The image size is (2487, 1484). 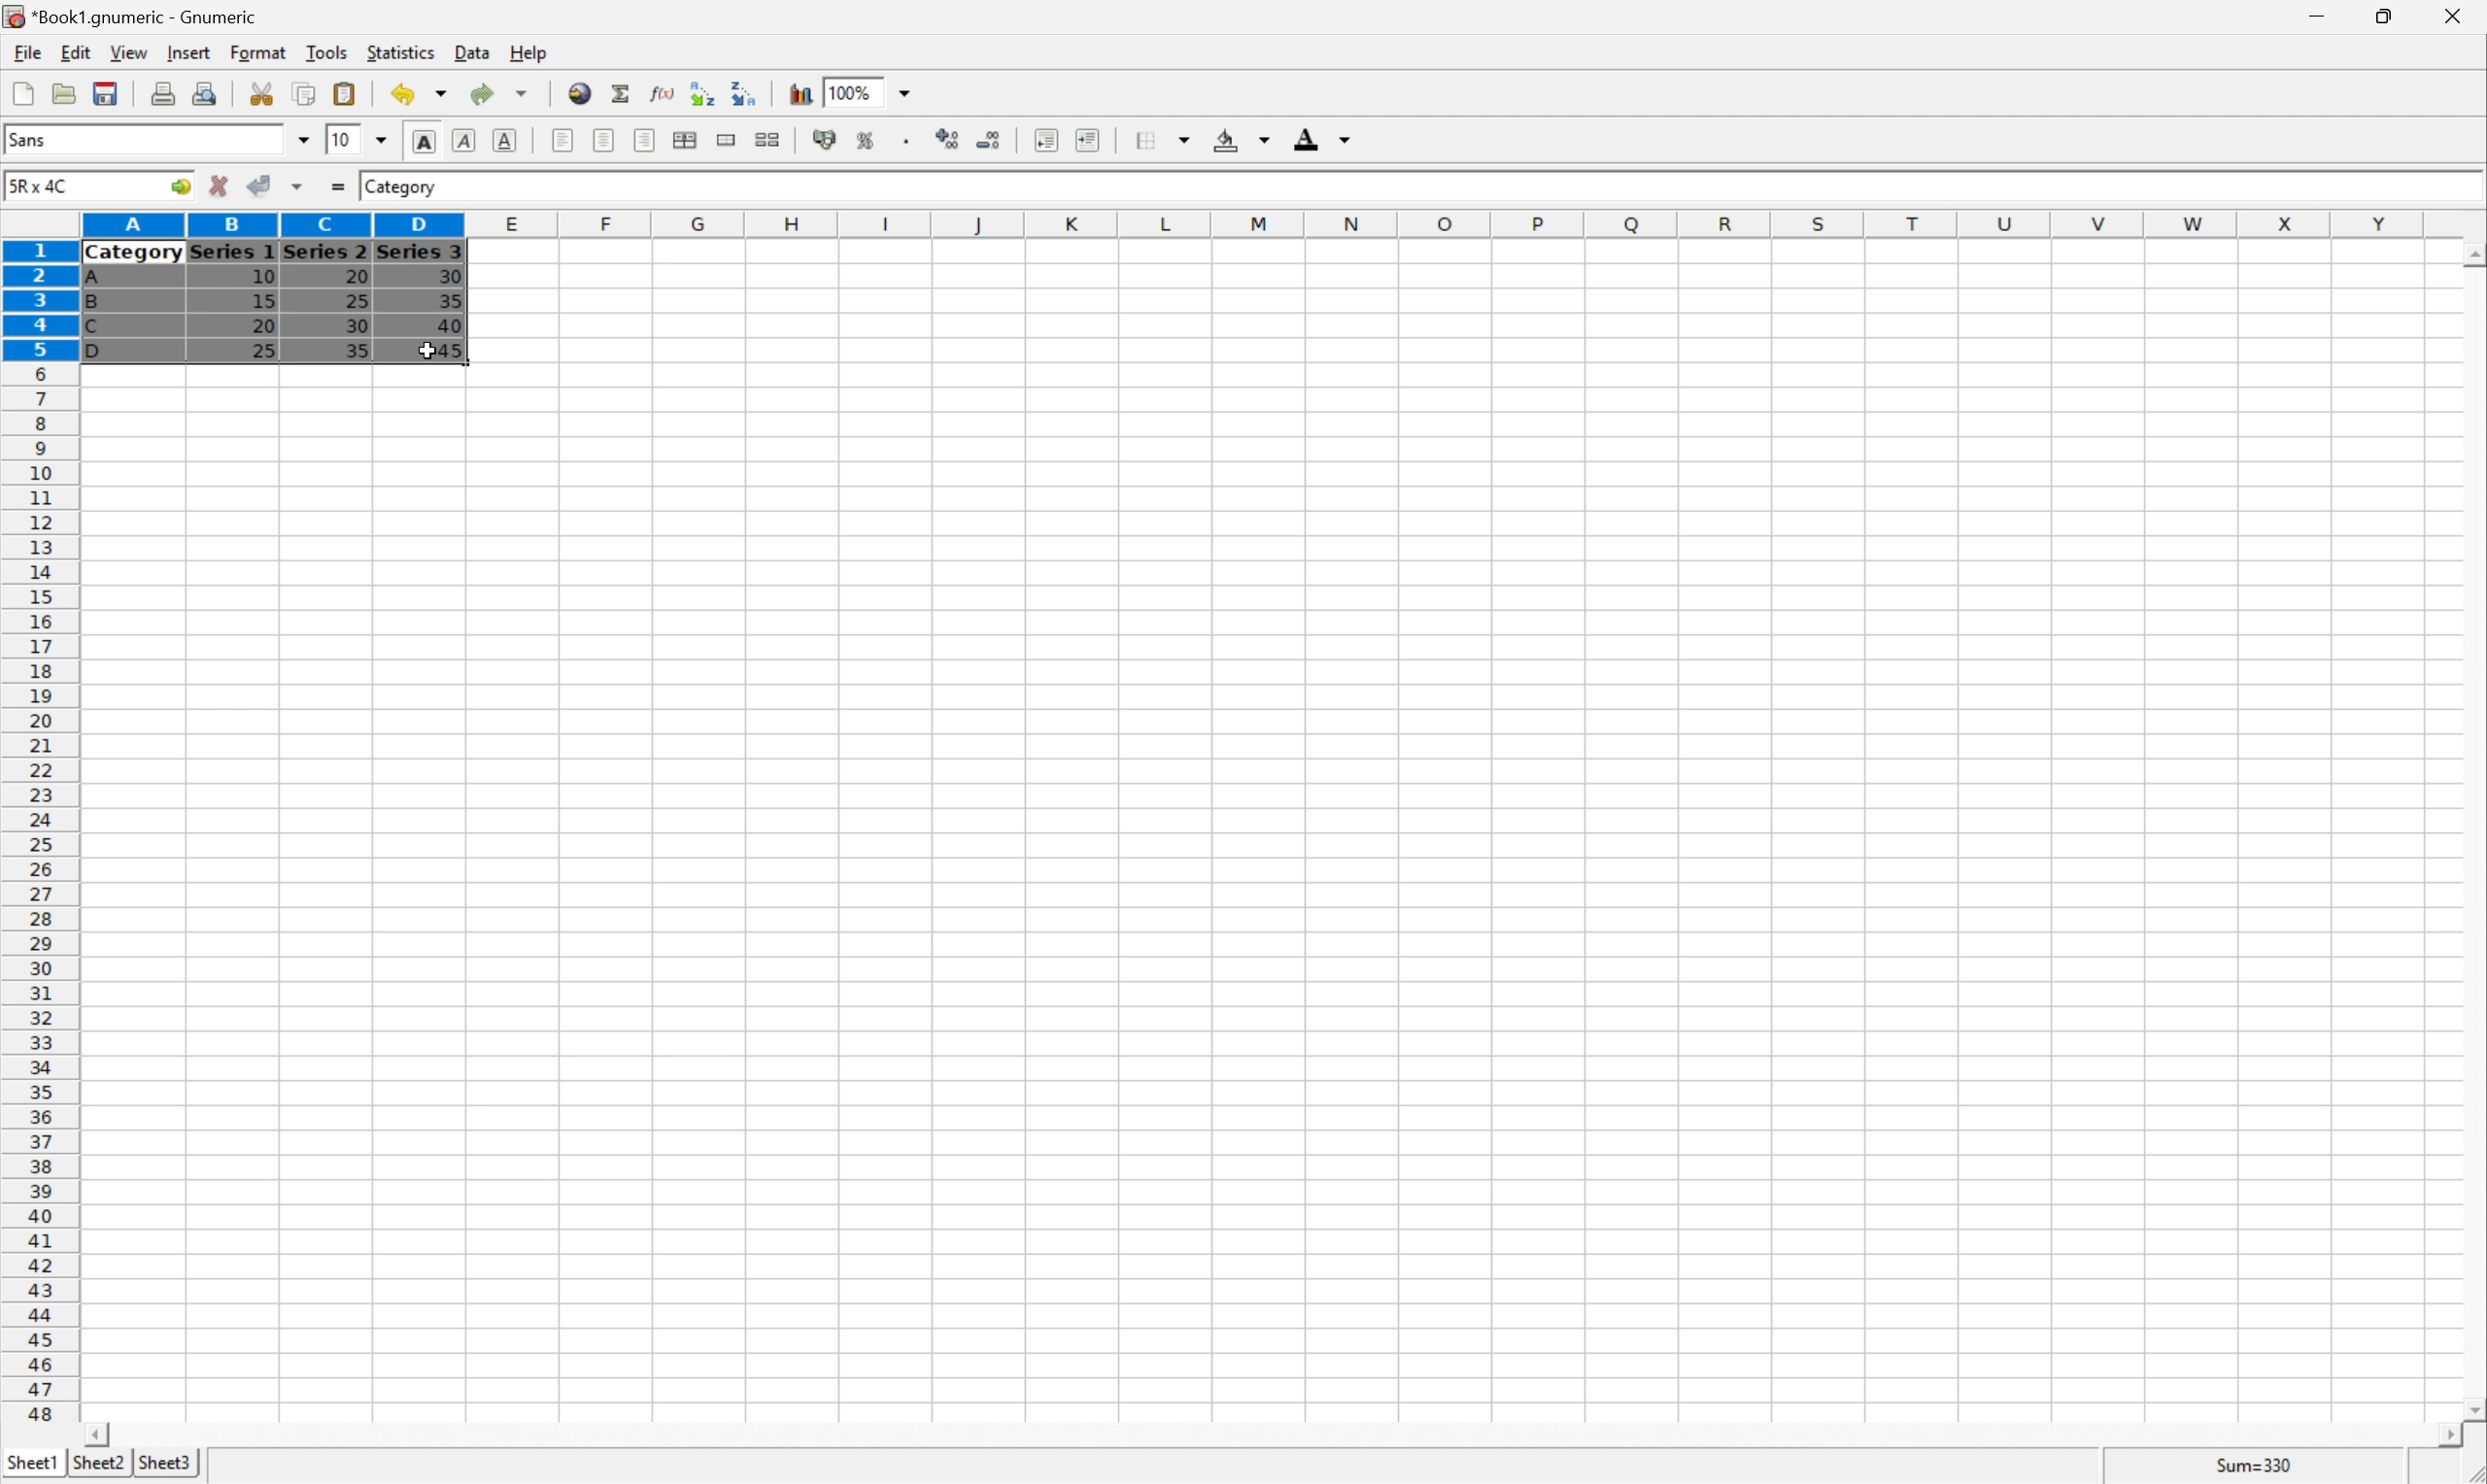 What do you see at coordinates (605, 138) in the screenshot?
I see `Center horizontally` at bounding box center [605, 138].